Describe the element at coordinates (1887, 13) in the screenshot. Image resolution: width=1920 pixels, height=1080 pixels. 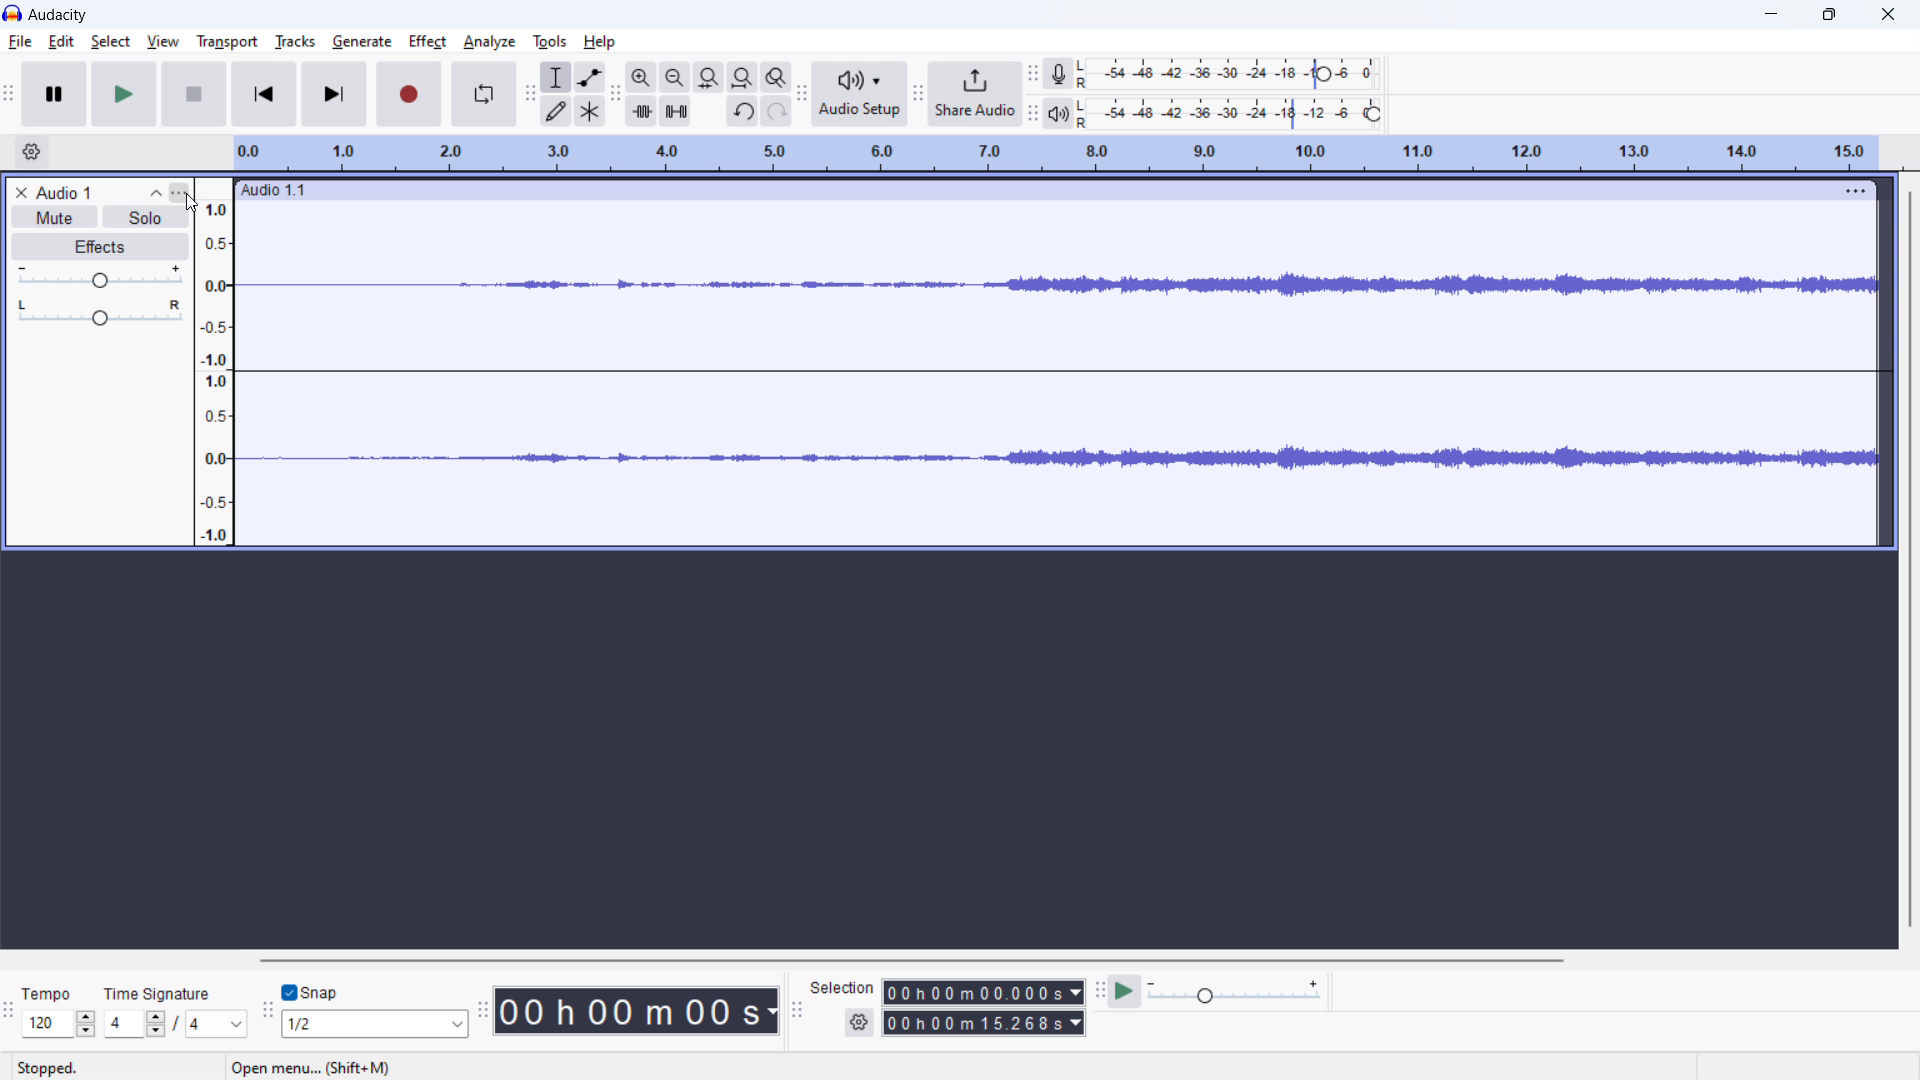
I see `close` at that location.